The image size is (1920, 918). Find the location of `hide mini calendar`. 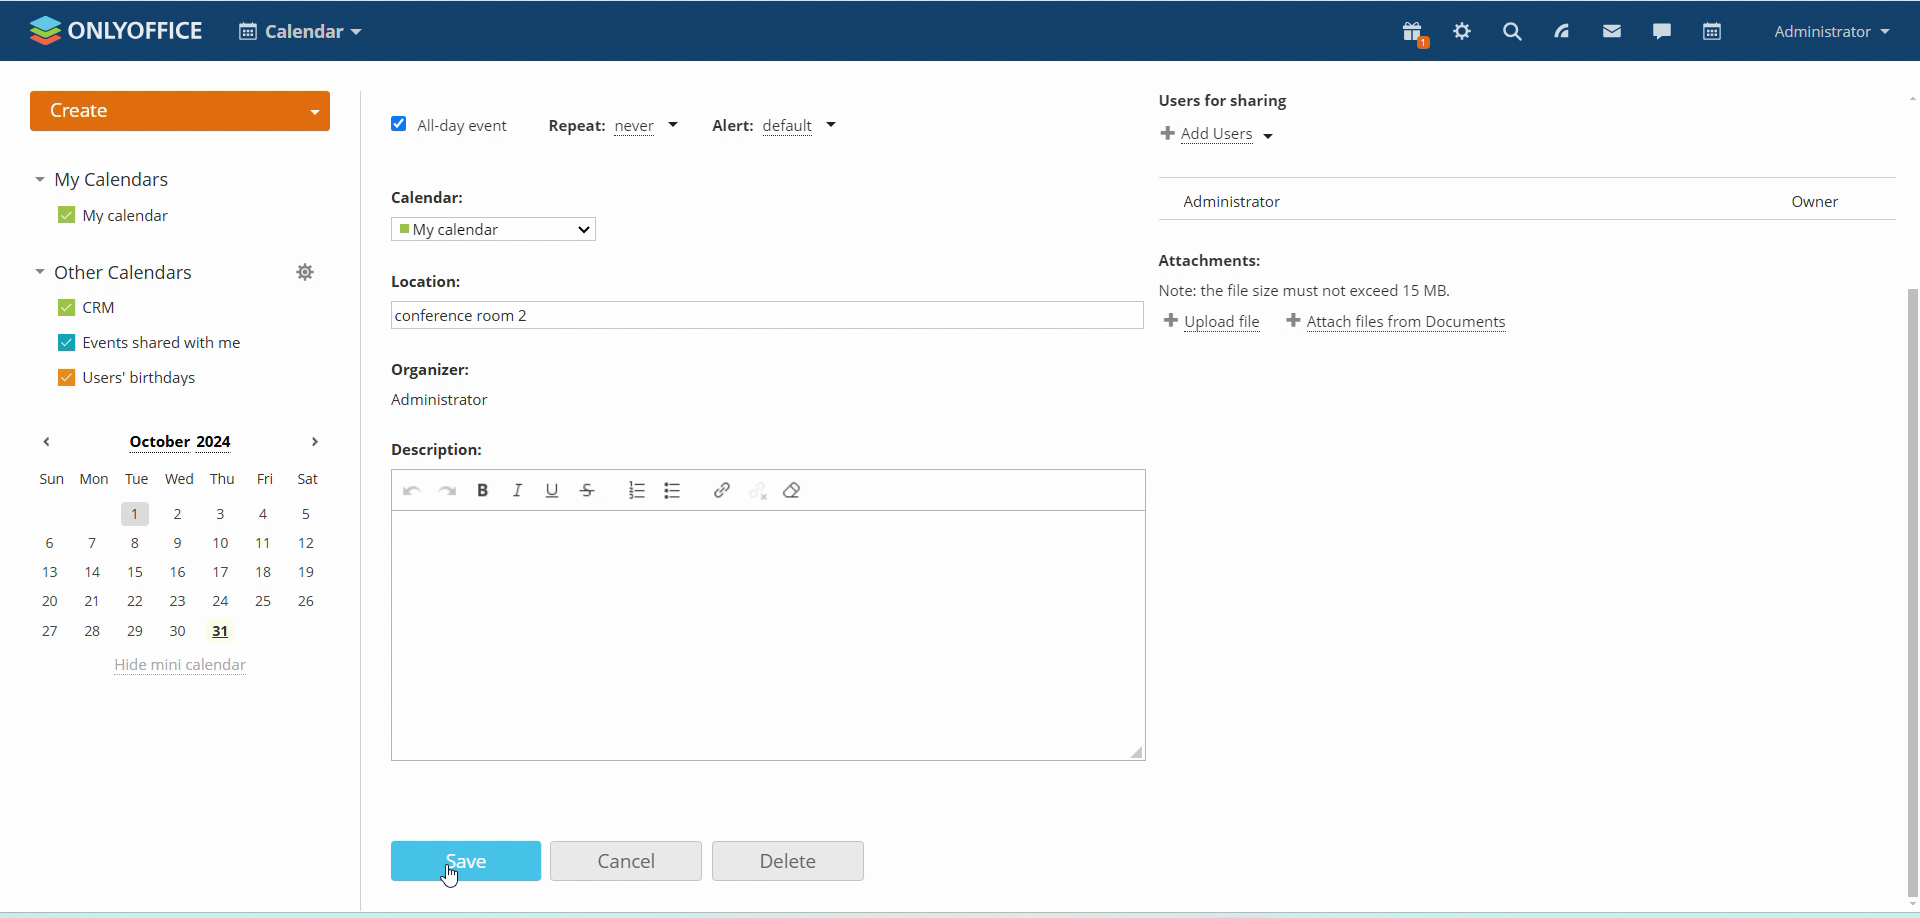

hide mini calendar is located at coordinates (178, 669).